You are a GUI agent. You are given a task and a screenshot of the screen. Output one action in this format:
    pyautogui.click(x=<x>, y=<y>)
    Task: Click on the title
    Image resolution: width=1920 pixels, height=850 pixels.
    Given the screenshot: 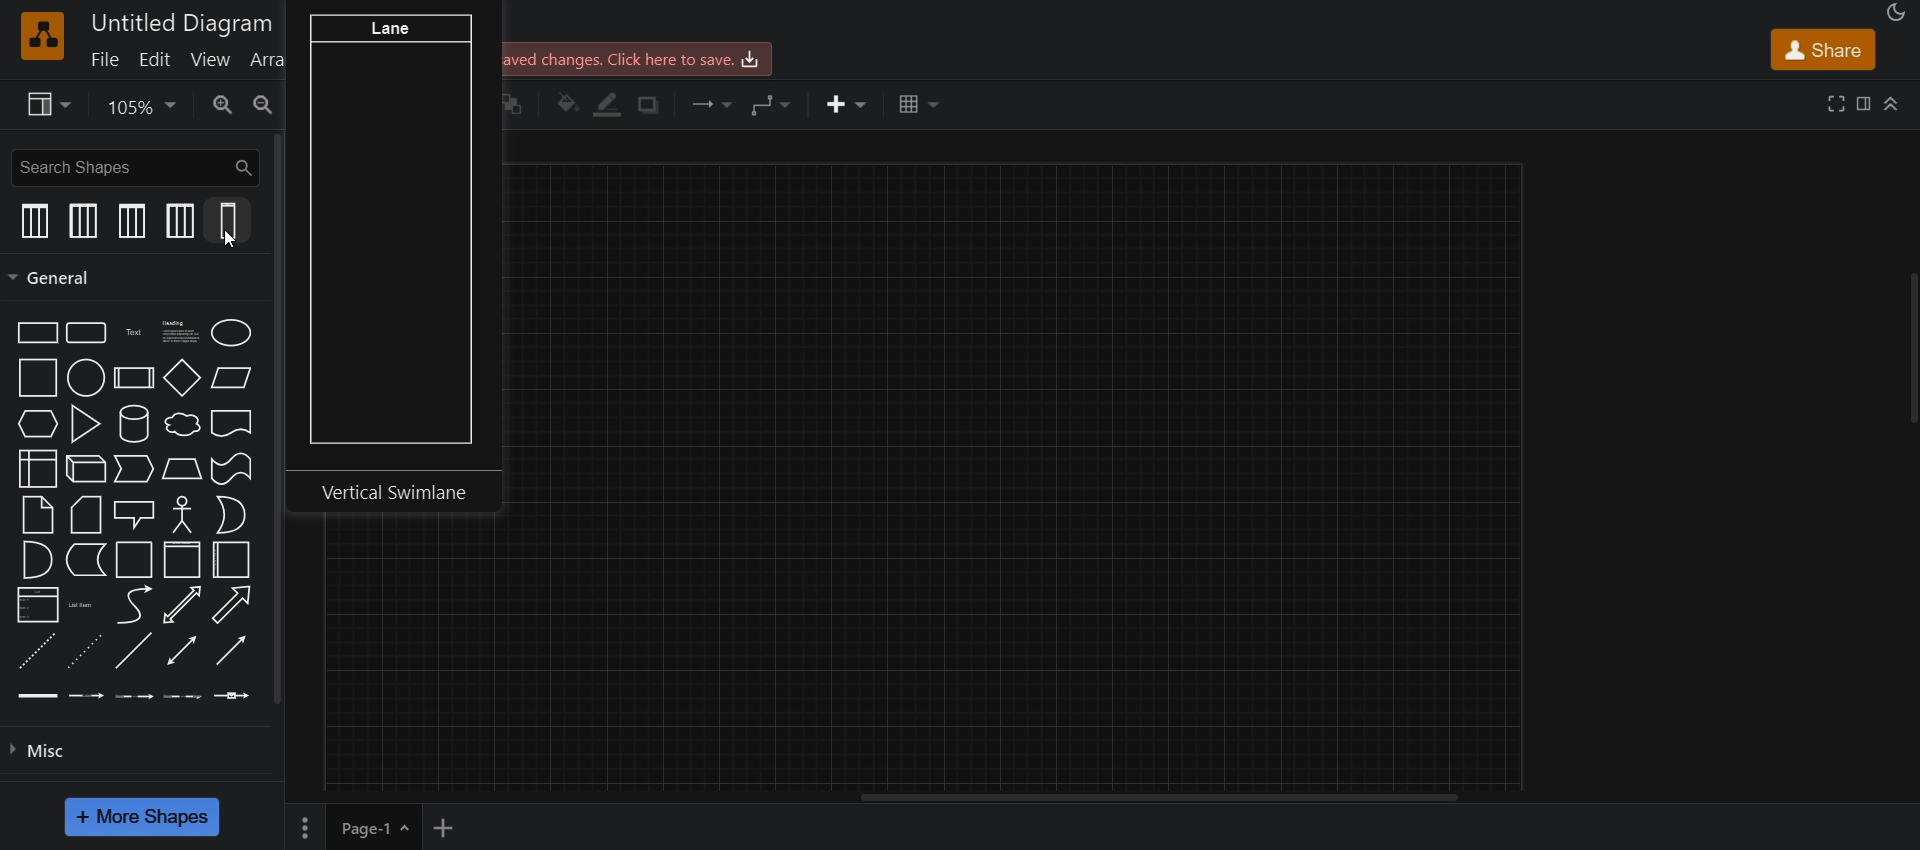 What is the action you would take?
    pyautogui.click(x=178, y=23)
    